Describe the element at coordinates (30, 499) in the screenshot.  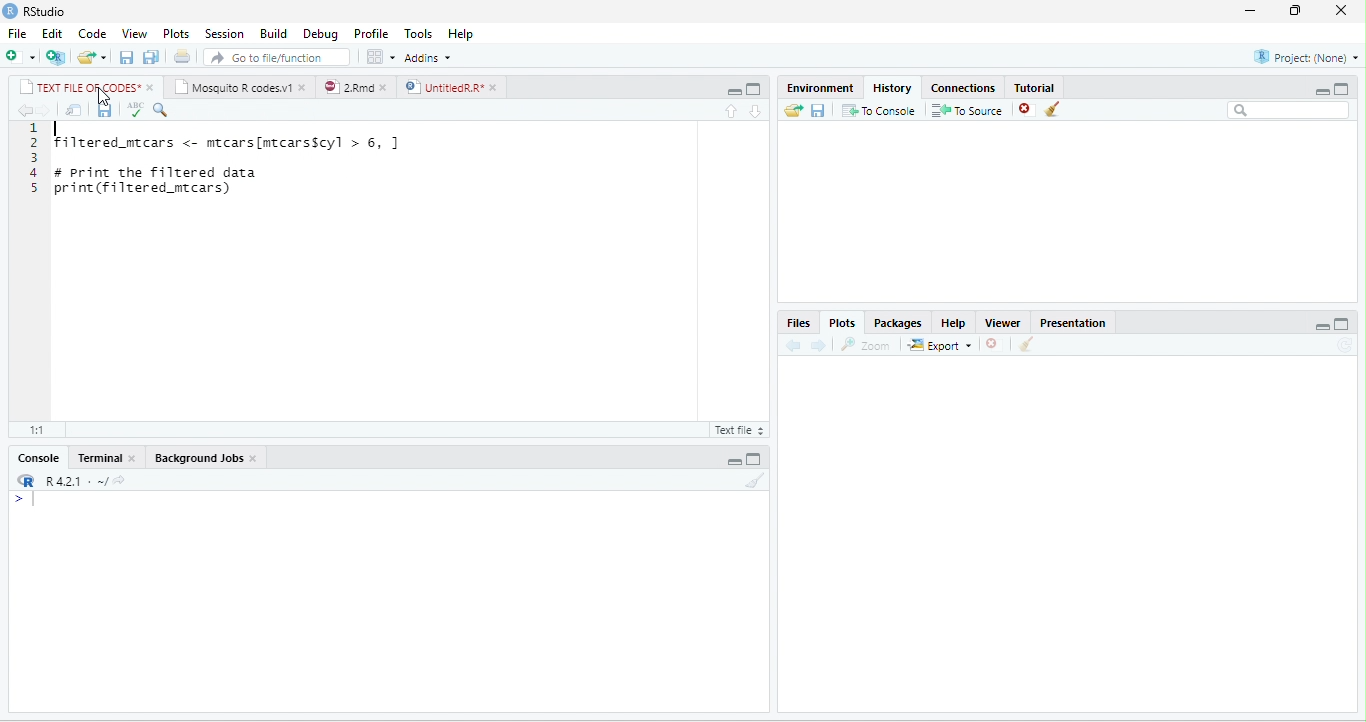
I see `>` at that location.